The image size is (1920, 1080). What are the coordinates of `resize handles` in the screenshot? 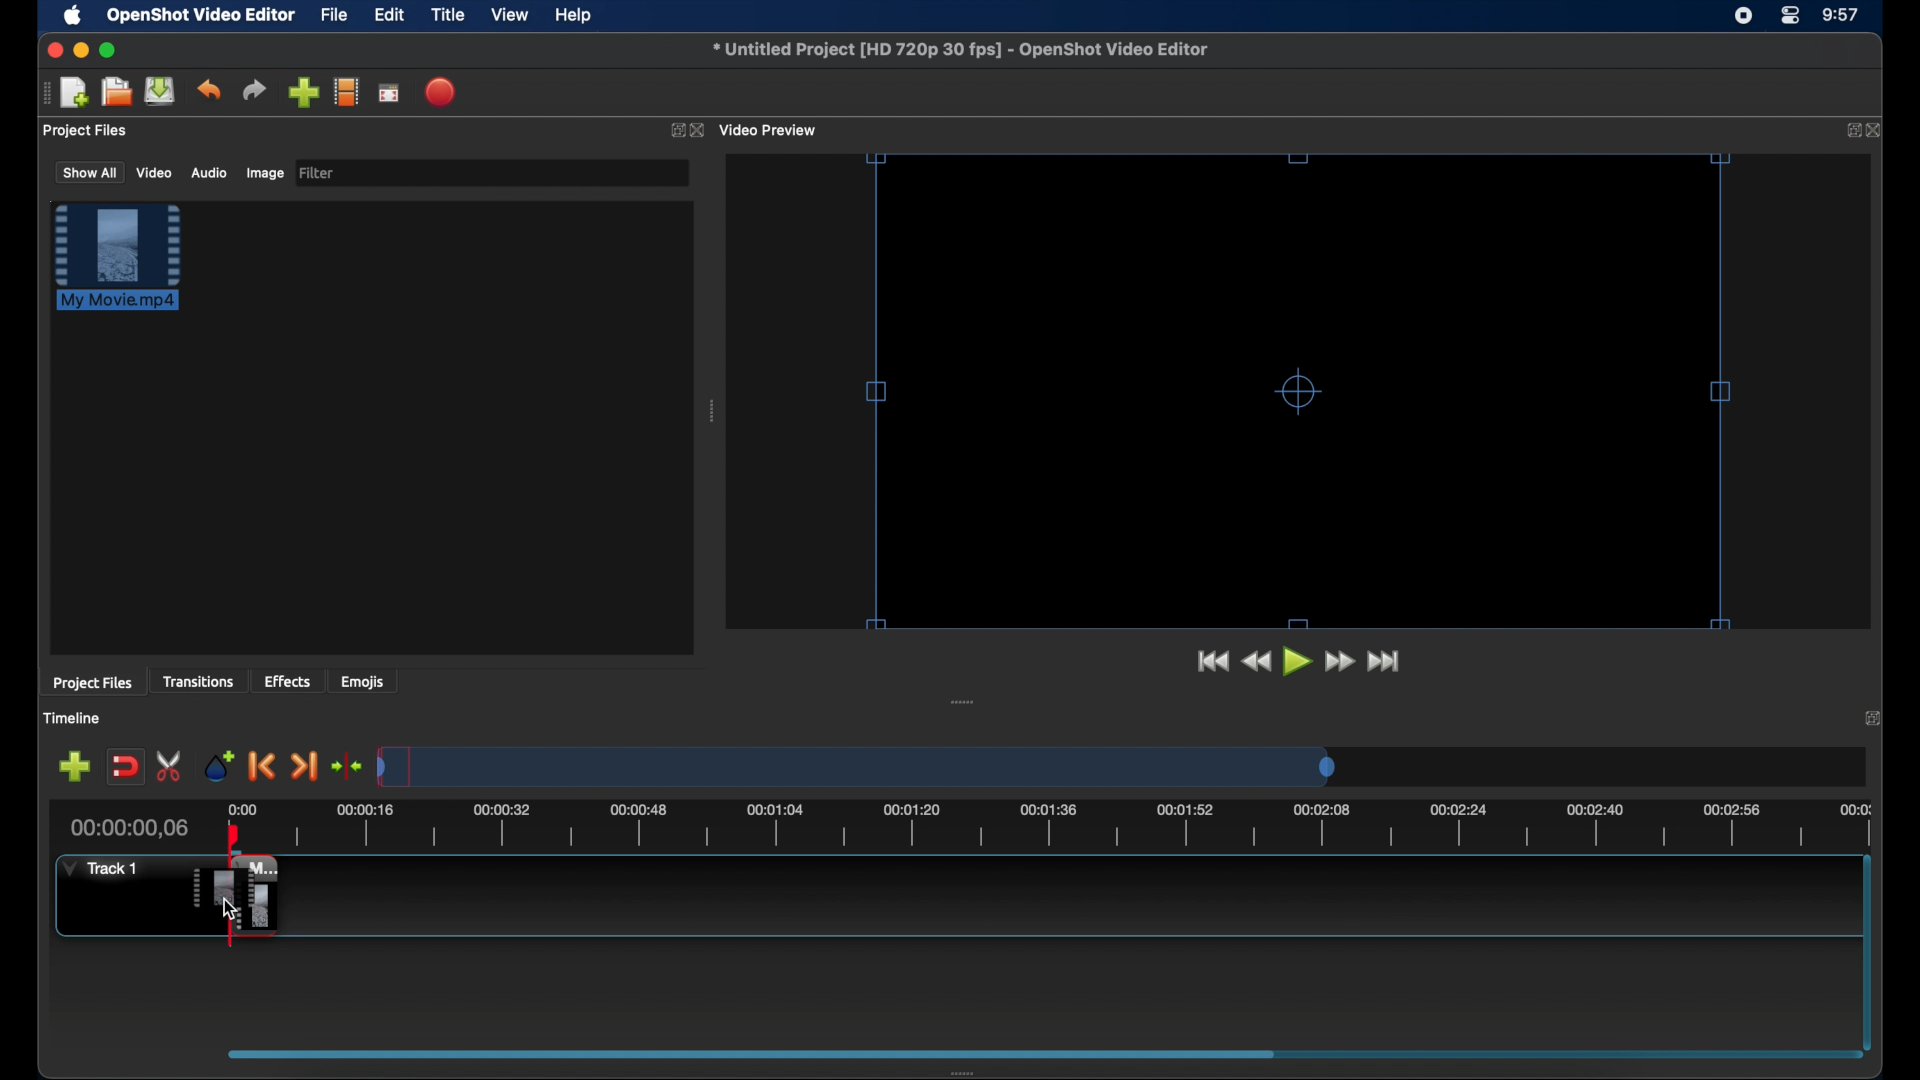 It's located at (1296, 390).